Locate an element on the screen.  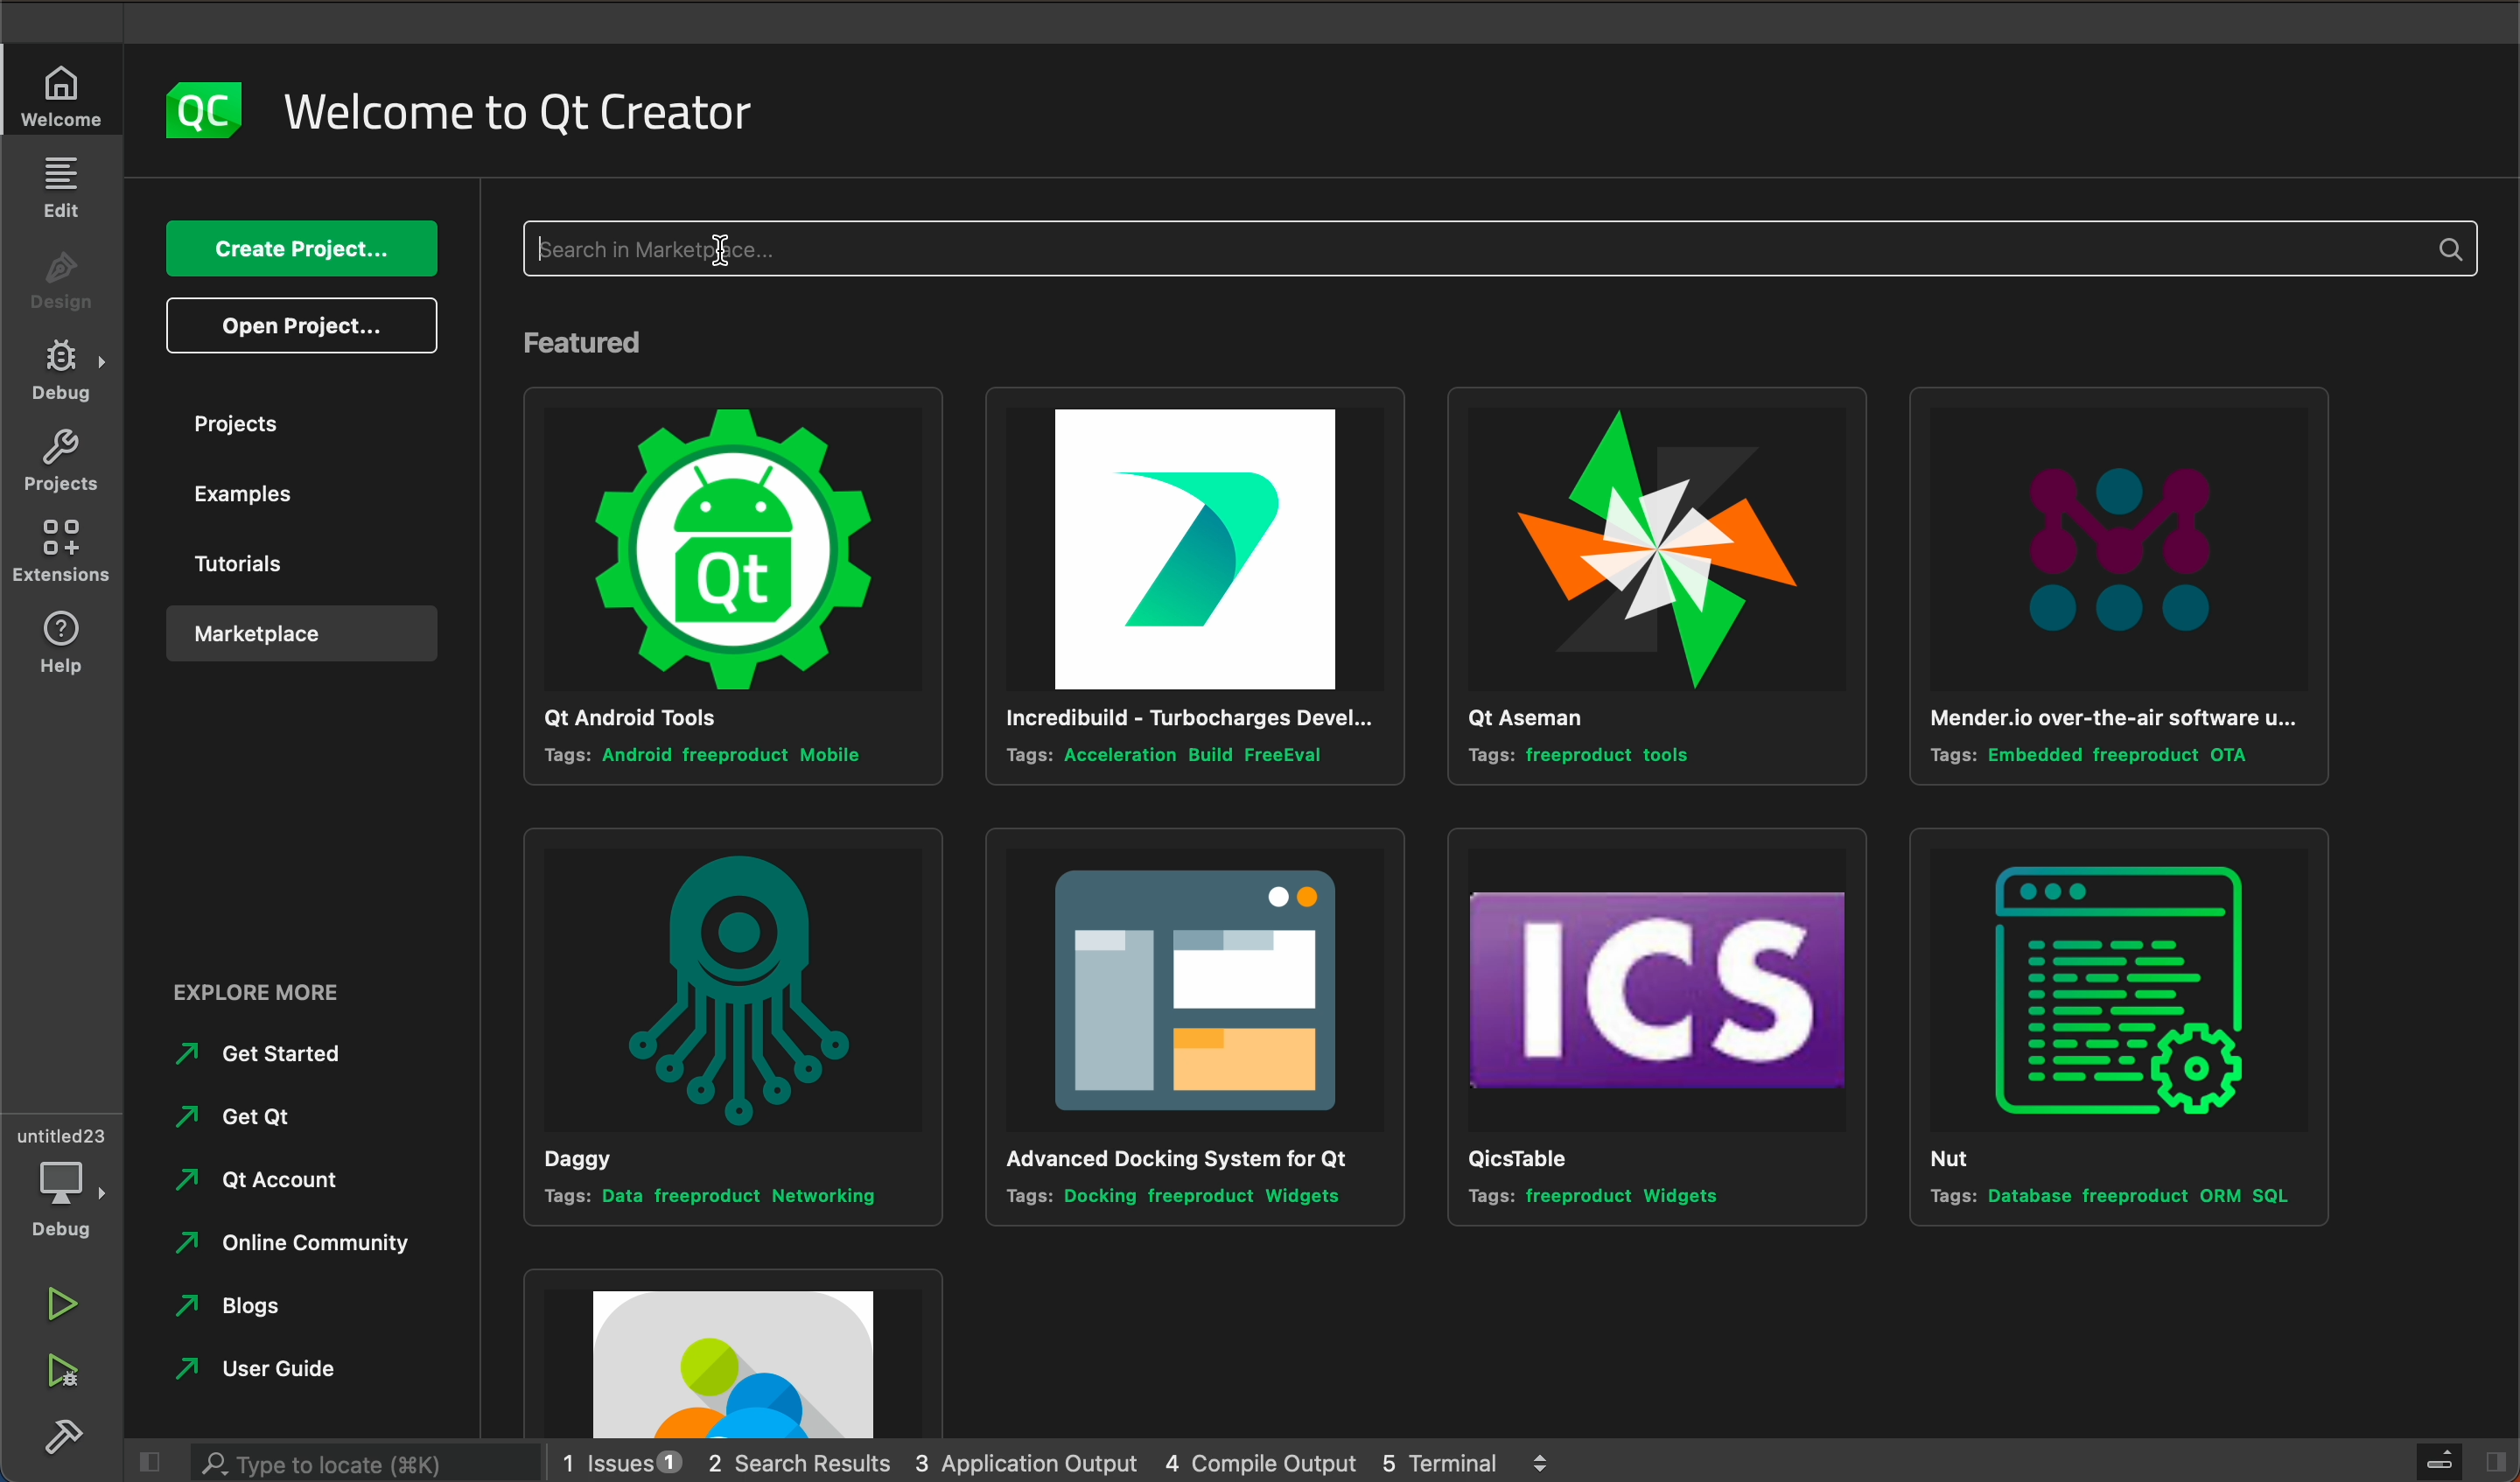
search is located at coordinates (360, 1464).